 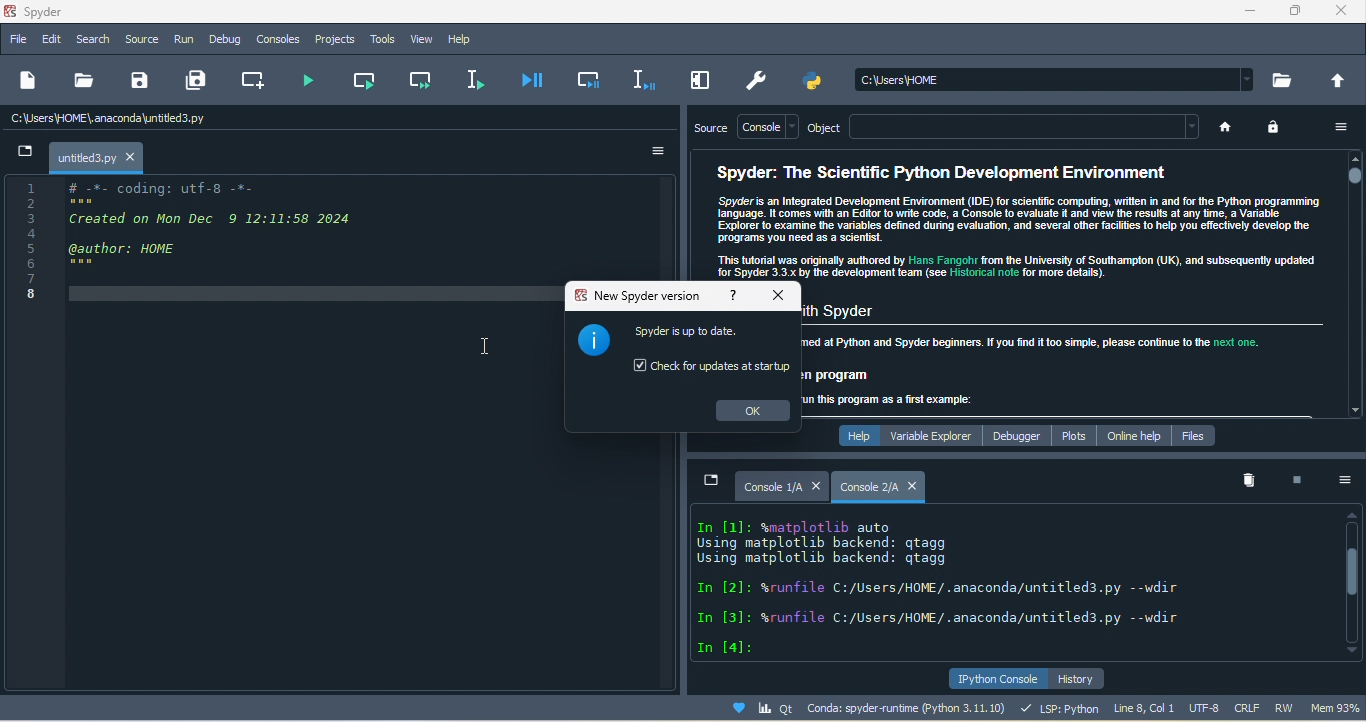 What do you see at coordinates (384, 39) in the screenshot?
I see `tools` at bounding box center [384, 39].